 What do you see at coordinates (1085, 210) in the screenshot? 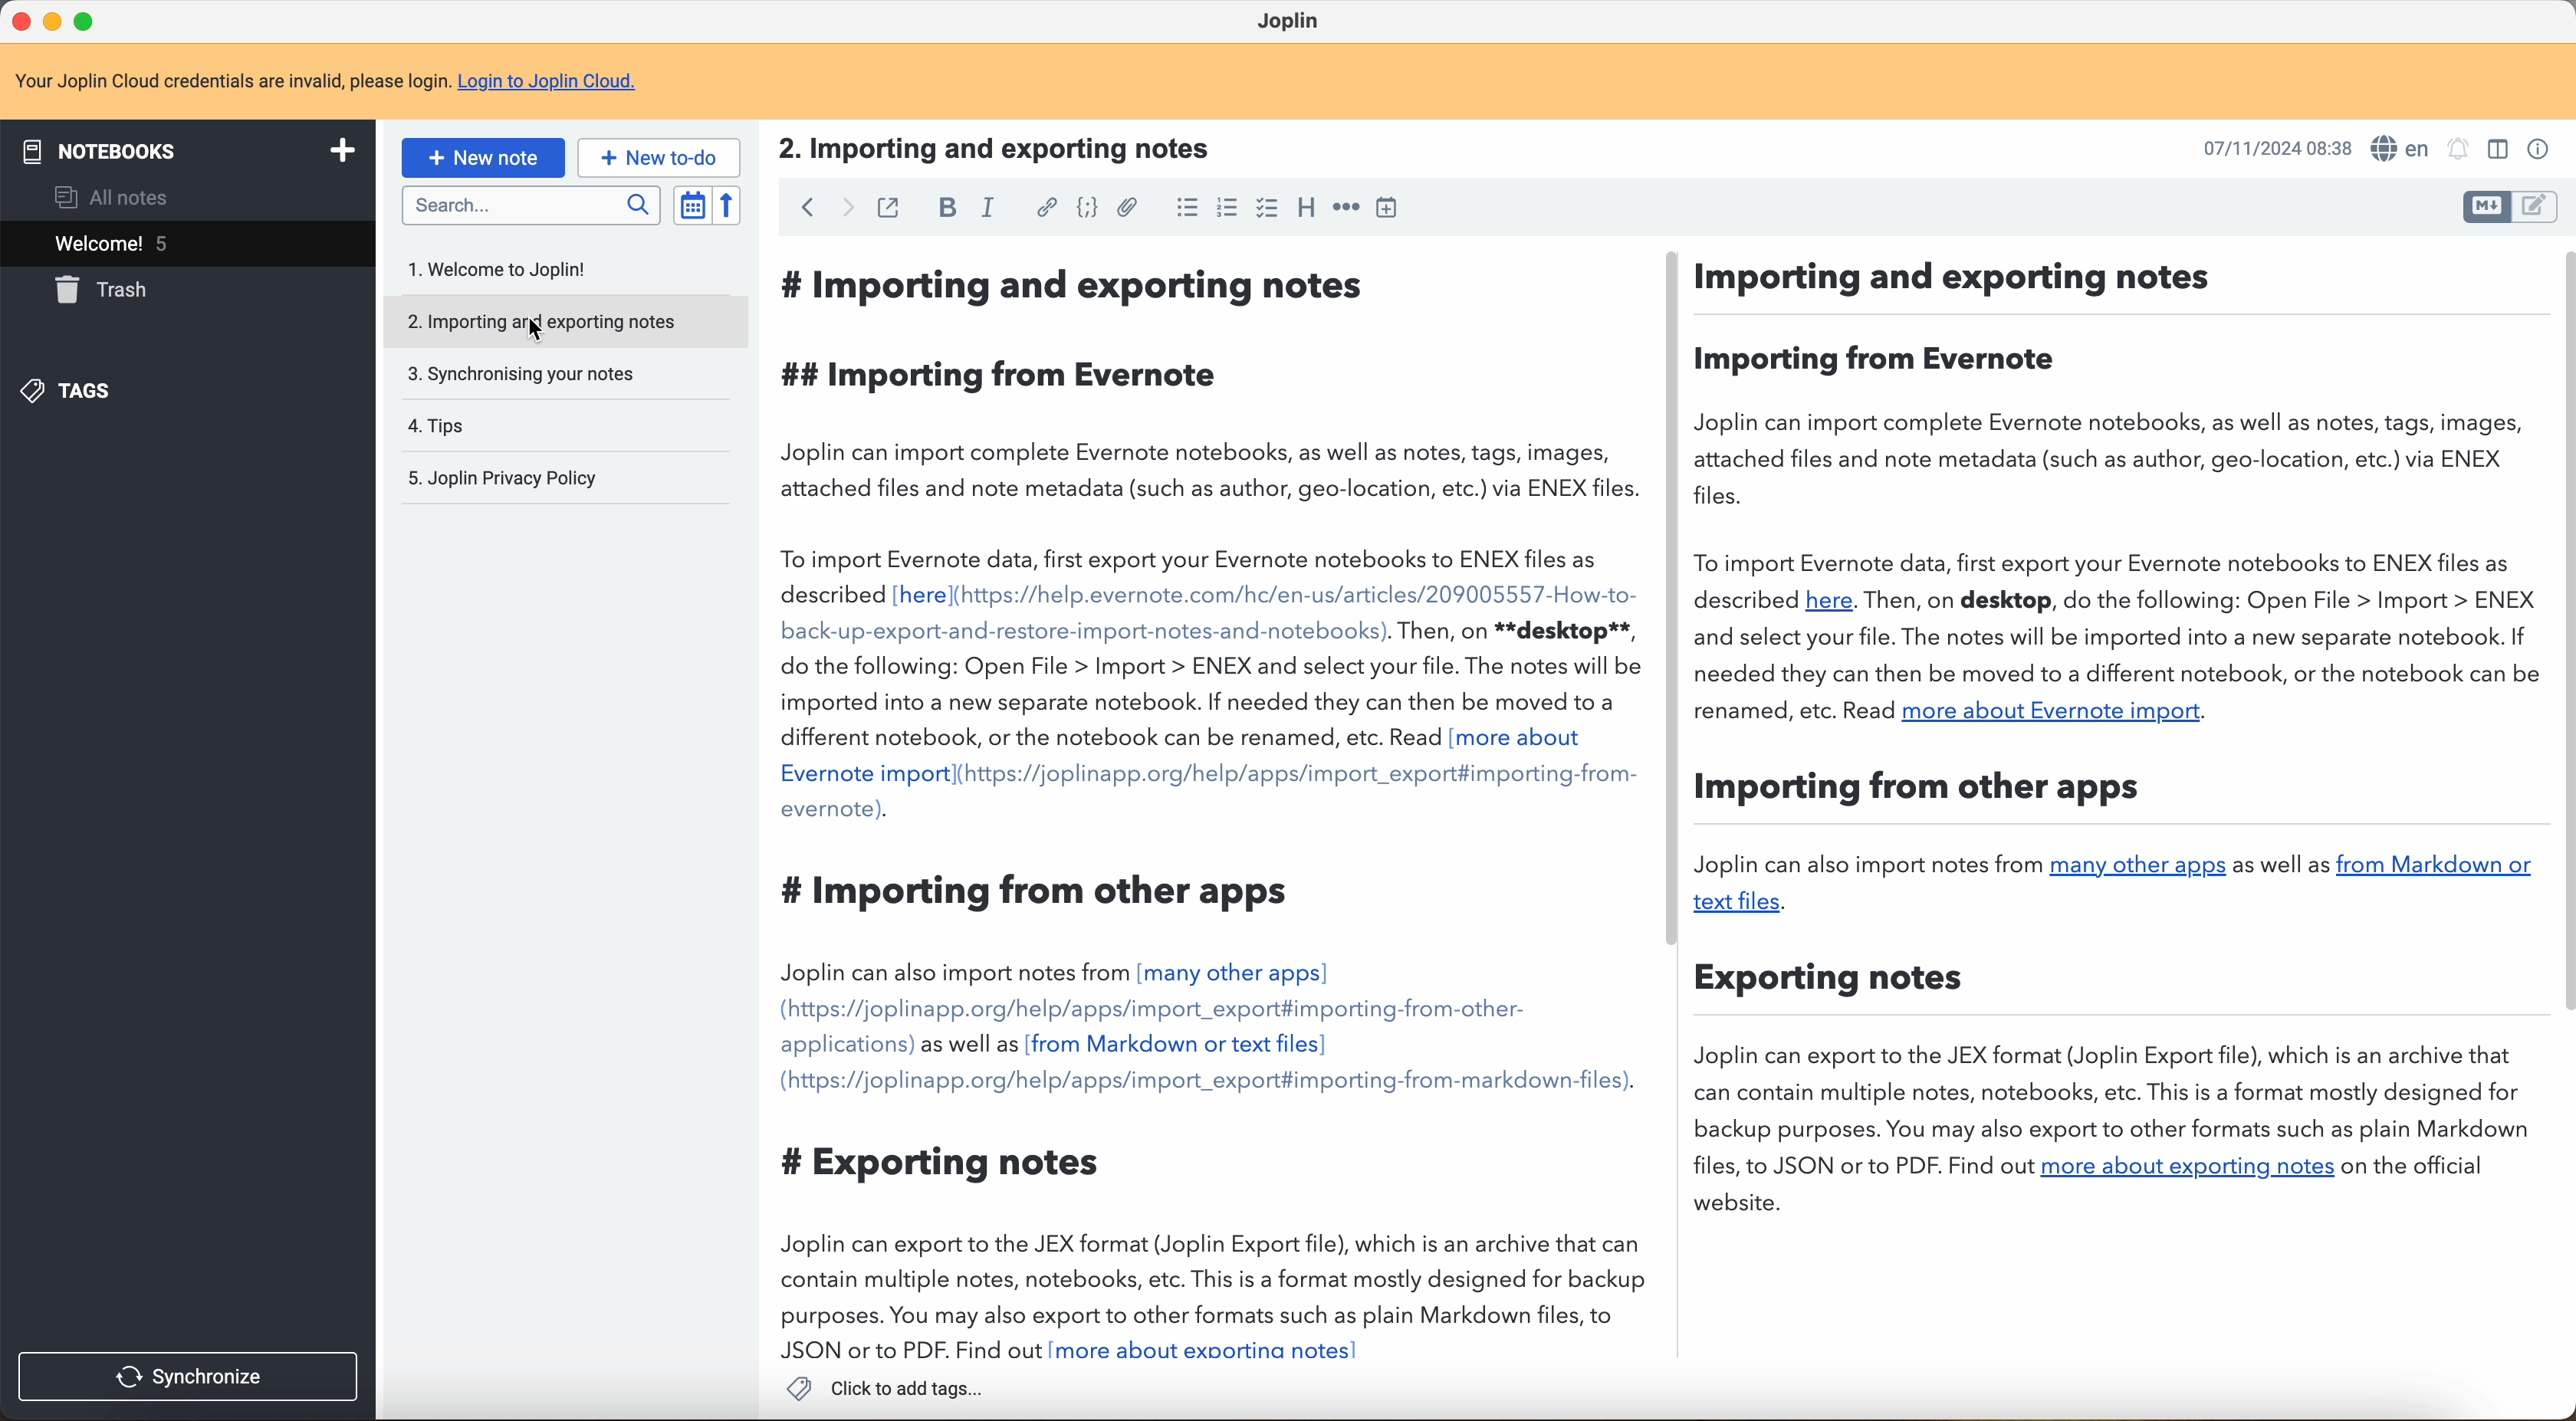
I see `code` at bounding box center [1085, 210].